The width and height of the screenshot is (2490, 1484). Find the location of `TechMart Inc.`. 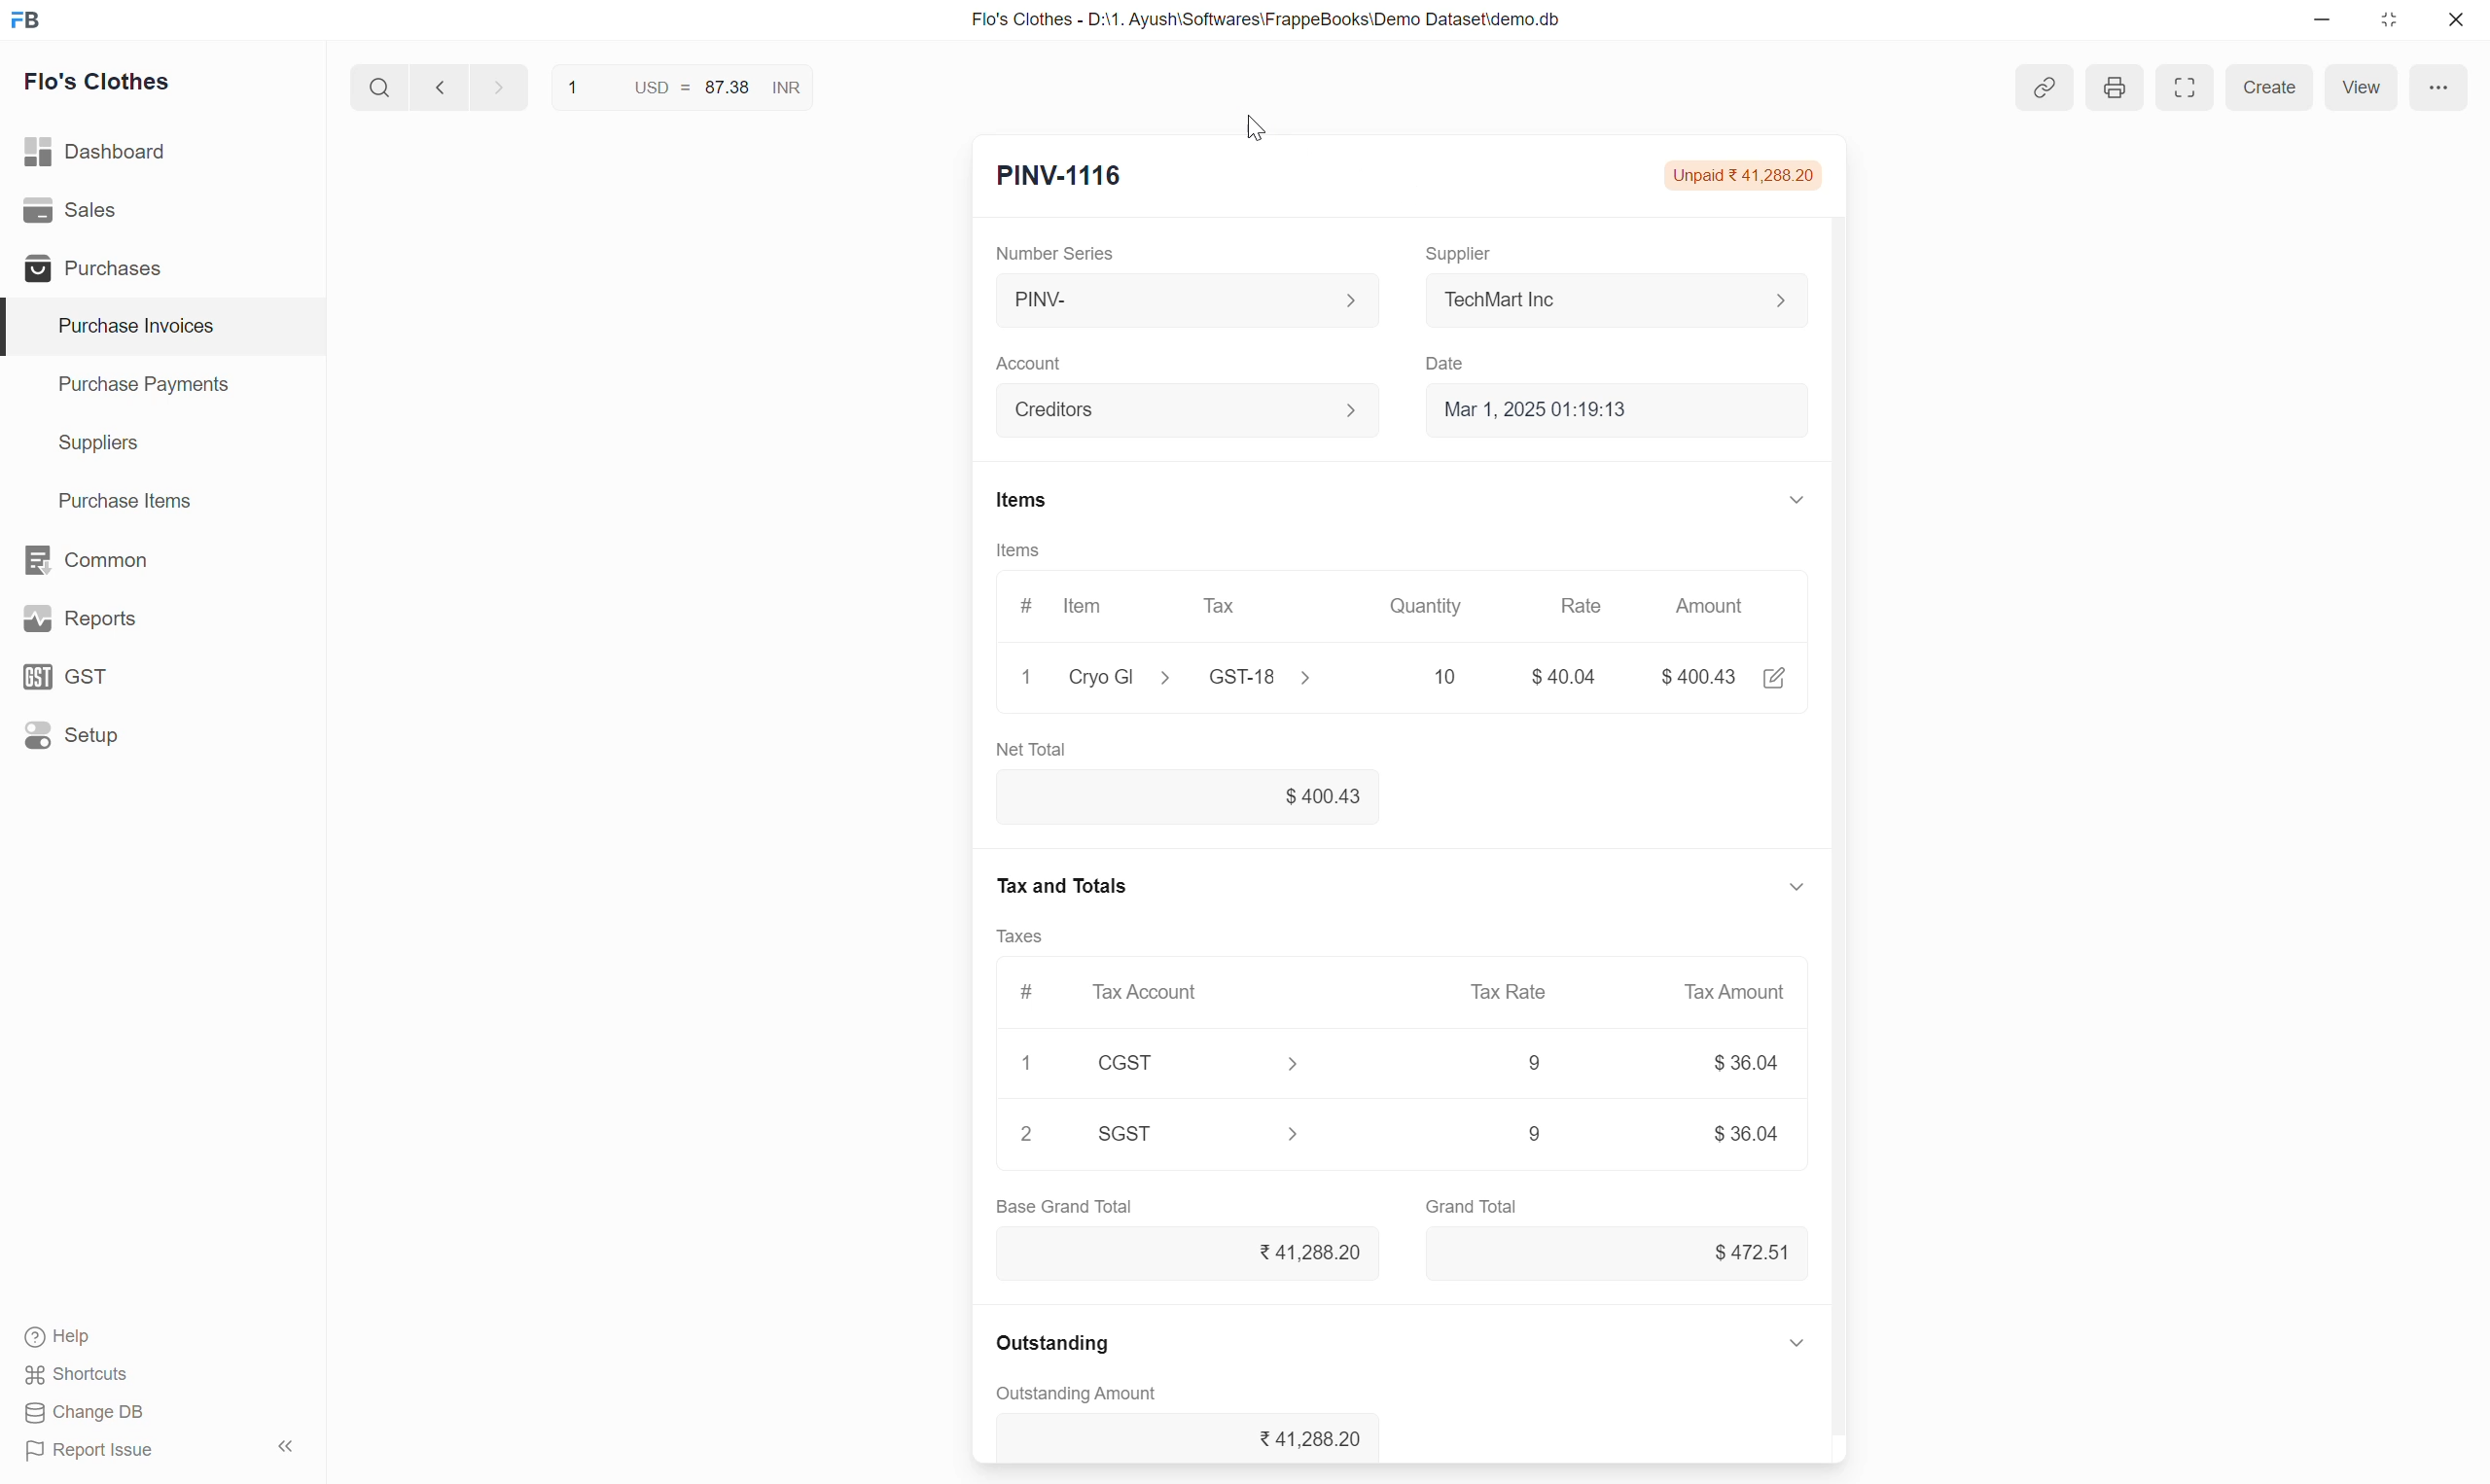

TechMart Inc. is located at coordinates (1627, 298).